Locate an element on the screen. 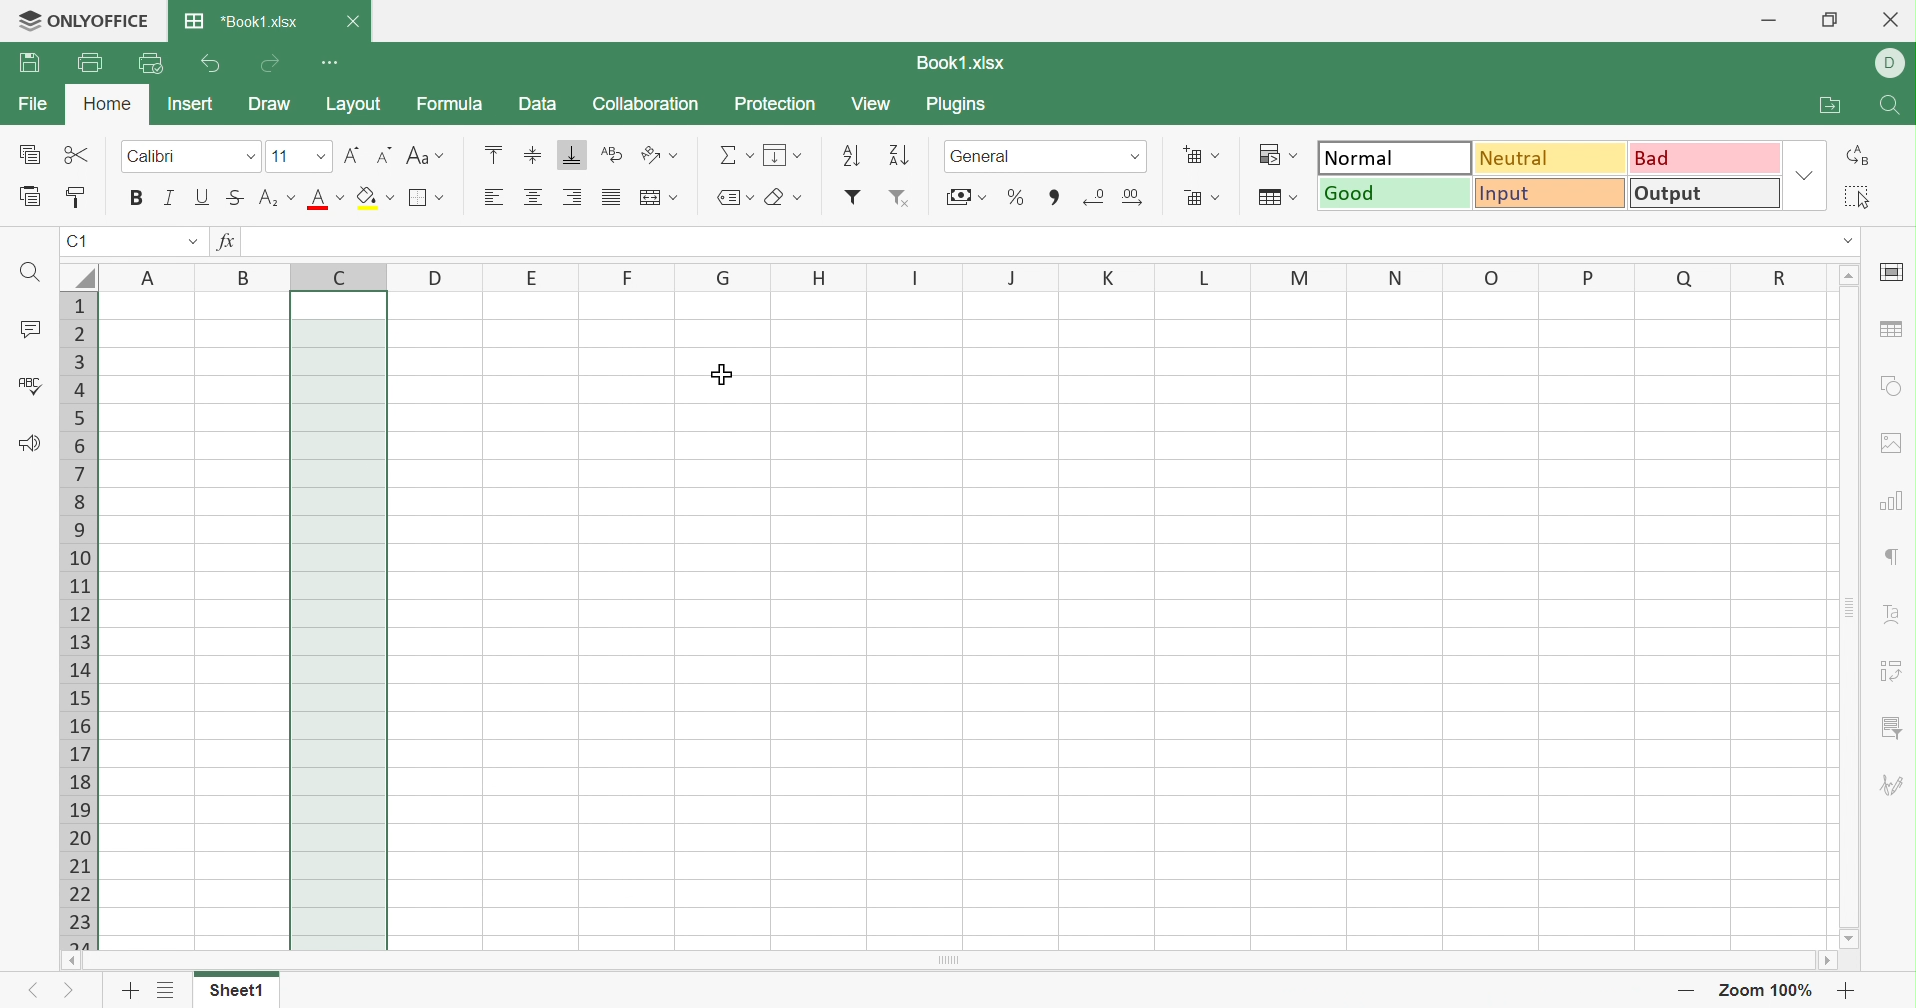 This screenshot has width=1916, height=1008. Drop Down is located at coordinates (191, 244).